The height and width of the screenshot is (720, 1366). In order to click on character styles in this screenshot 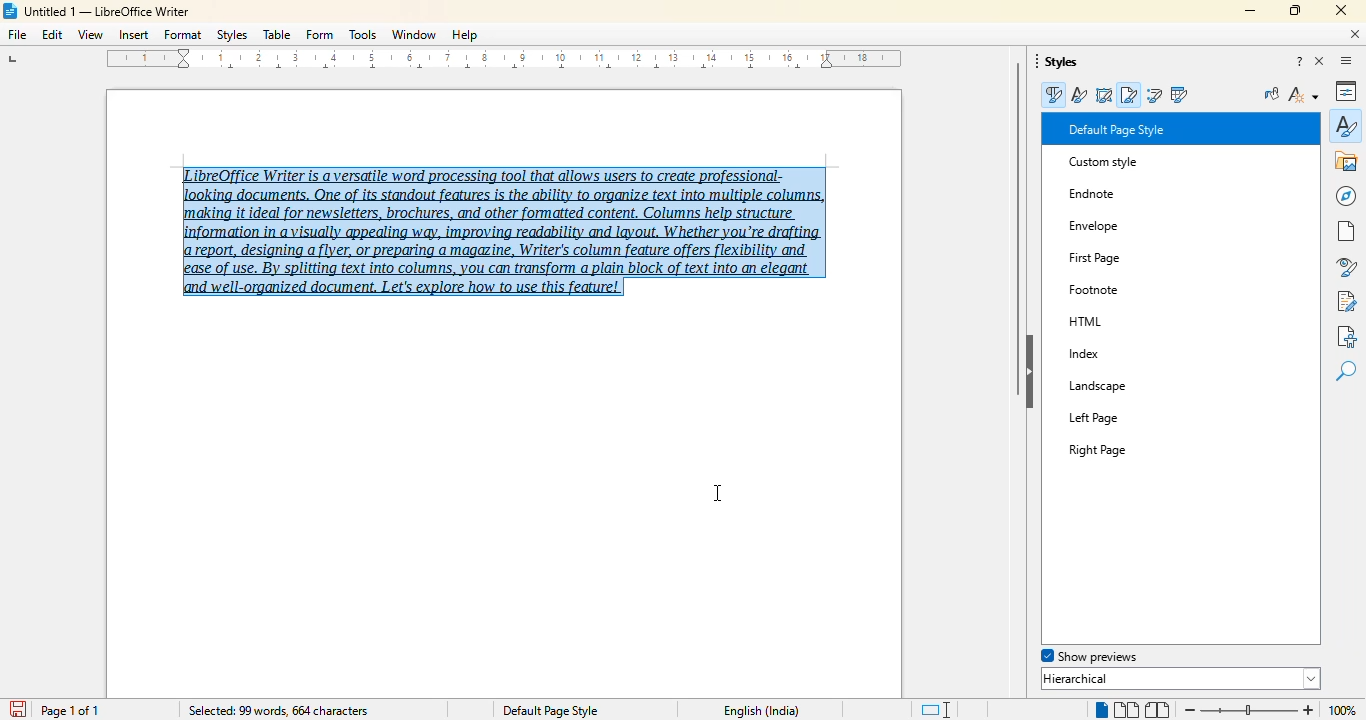, I will do `click(1080, 95)`.